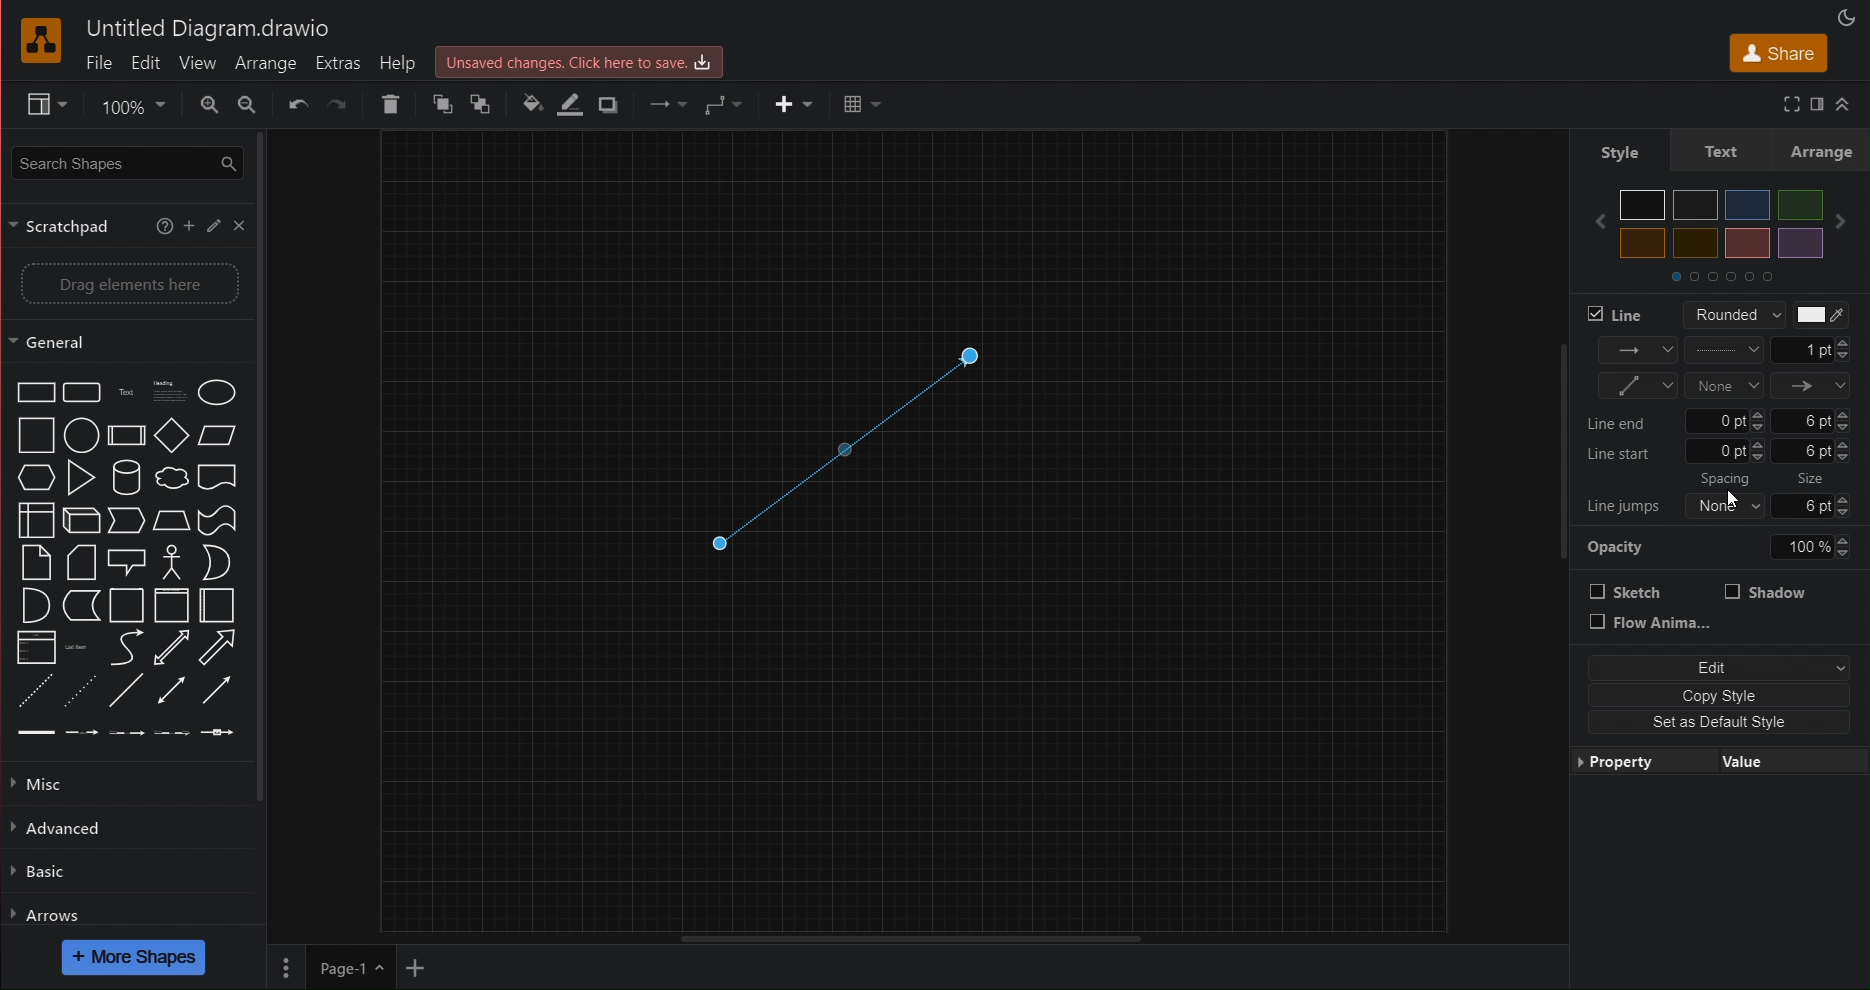 This screenshot has height=990, width=1870. Describe the element at coordinates (1812, 386) in the screenshot. I see `Line header` at that location.